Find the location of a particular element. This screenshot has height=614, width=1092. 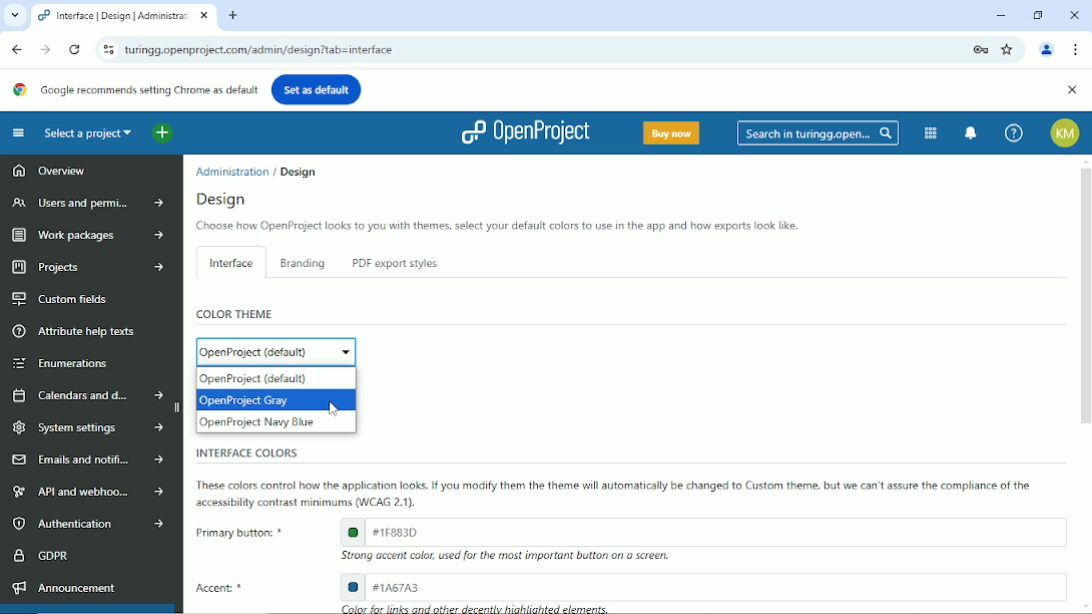

Account is located at coordinates (1066, 133).